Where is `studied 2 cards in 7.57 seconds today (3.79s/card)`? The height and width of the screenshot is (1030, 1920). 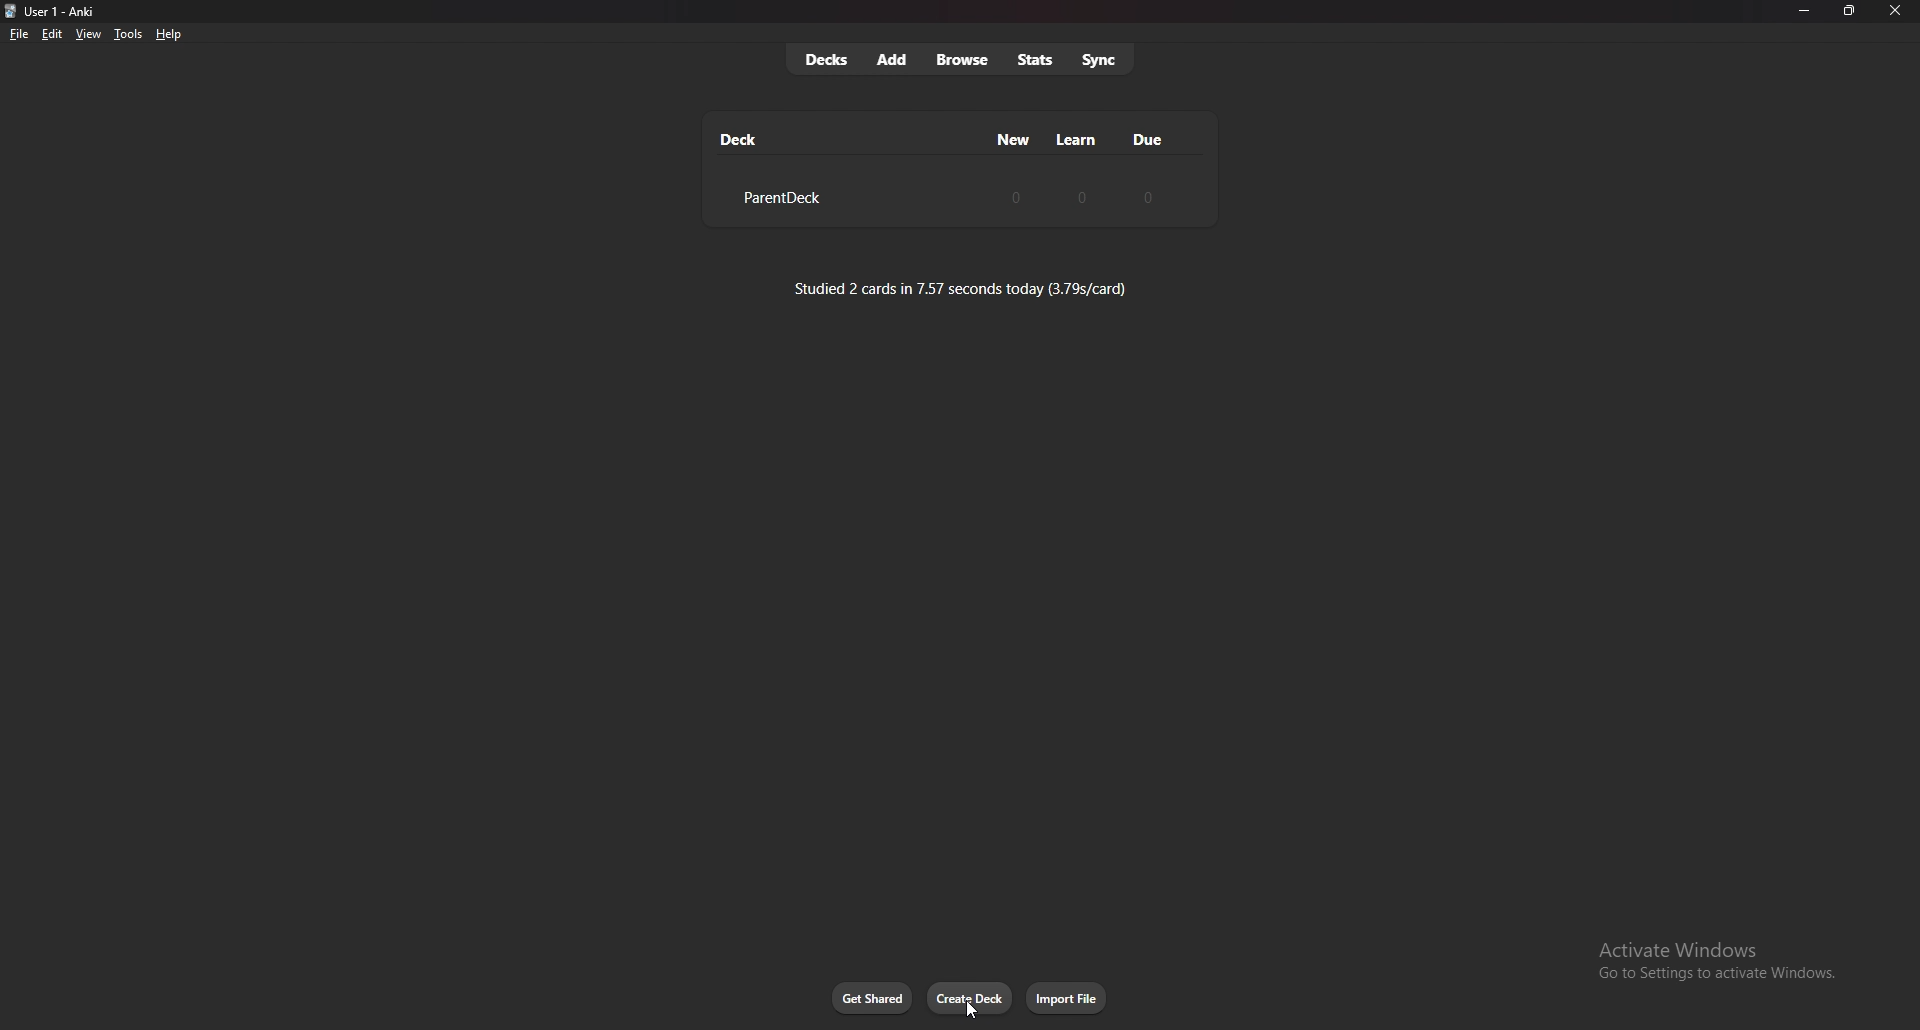
studied 2 cards in 7.57 seconds today (3.79s/card) is located at coordinates (961, 288).